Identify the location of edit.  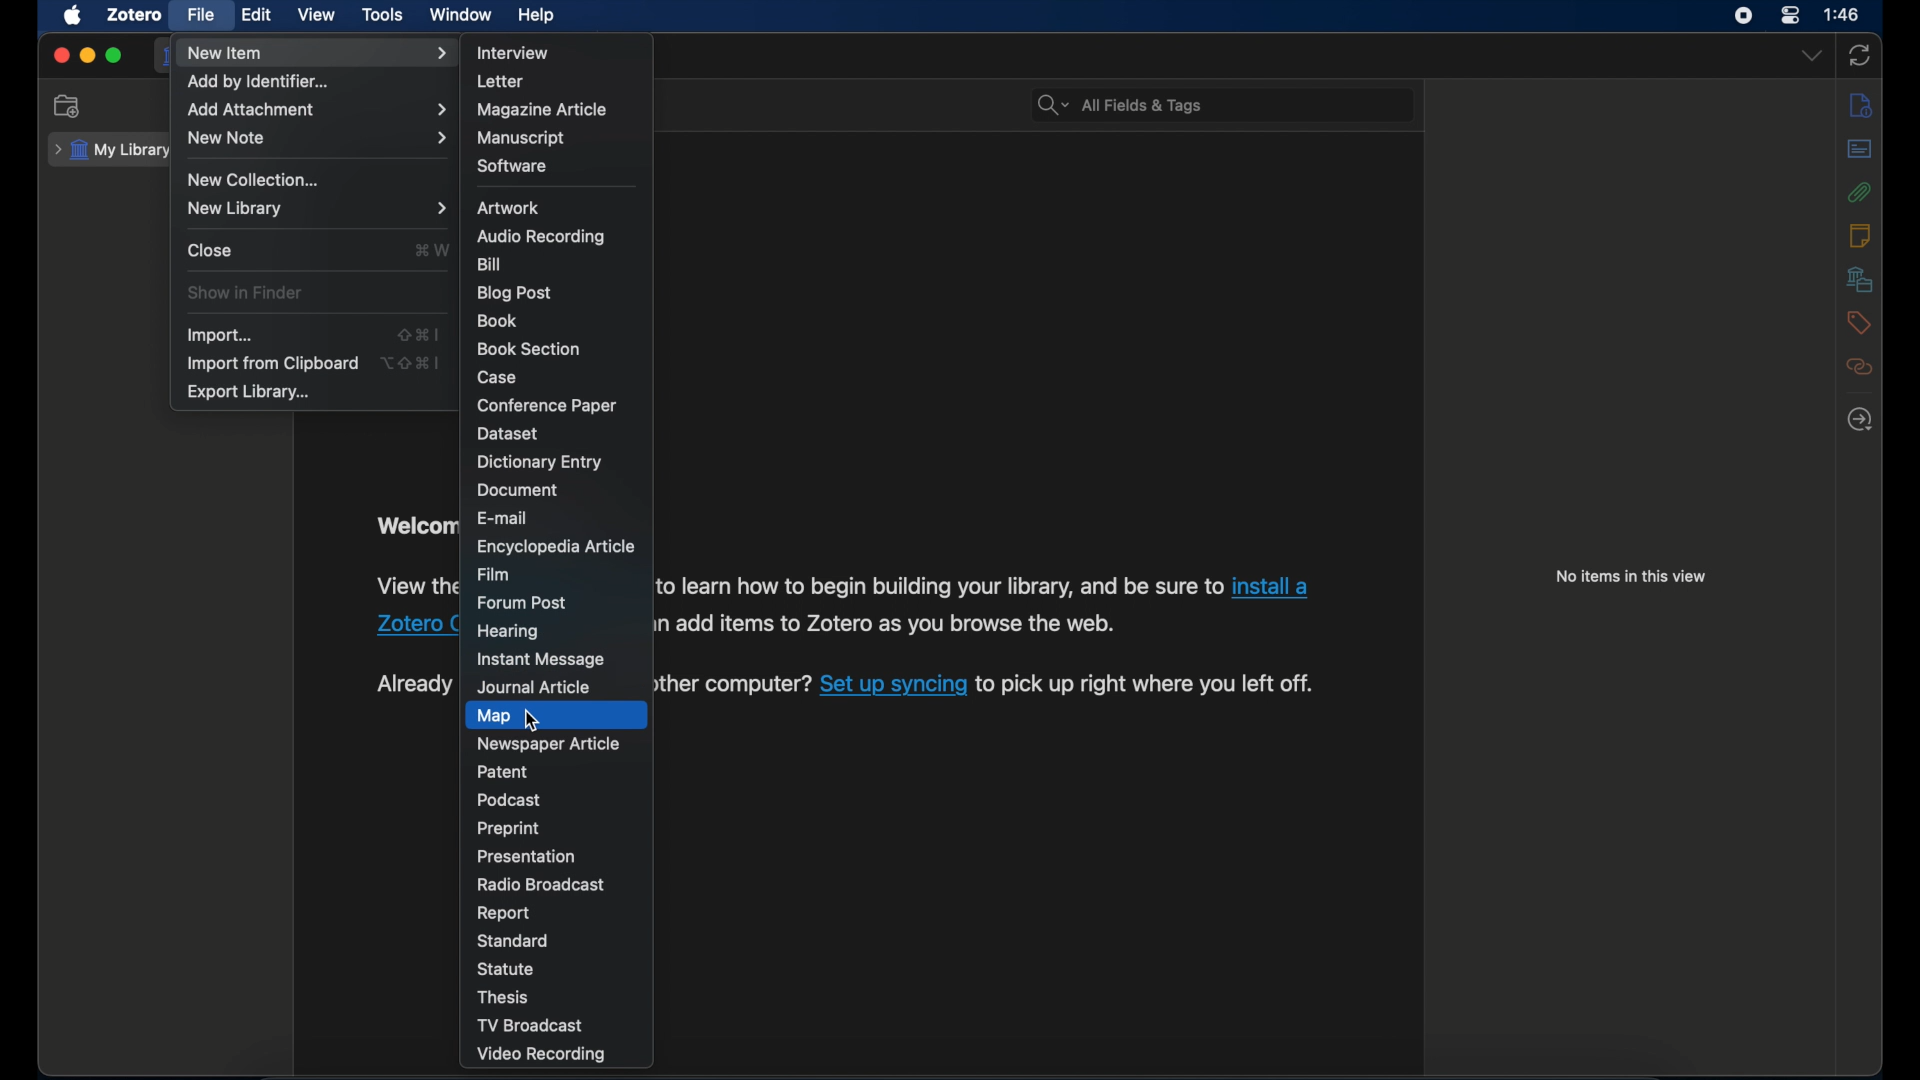
(254, 14).